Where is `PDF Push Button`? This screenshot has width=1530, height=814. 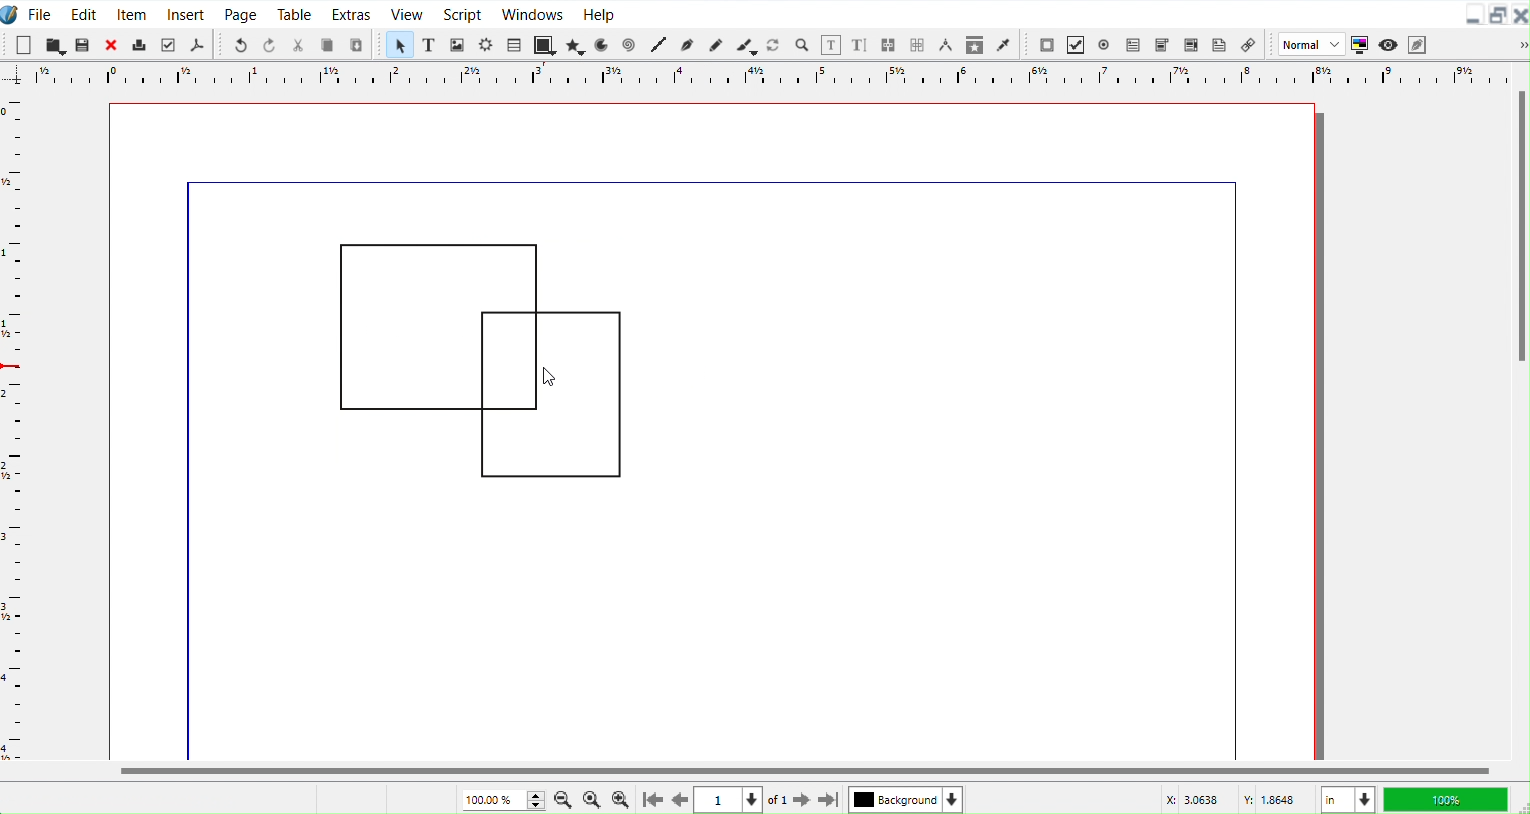
PDF Push Button is located at coordinates (1046, 45).